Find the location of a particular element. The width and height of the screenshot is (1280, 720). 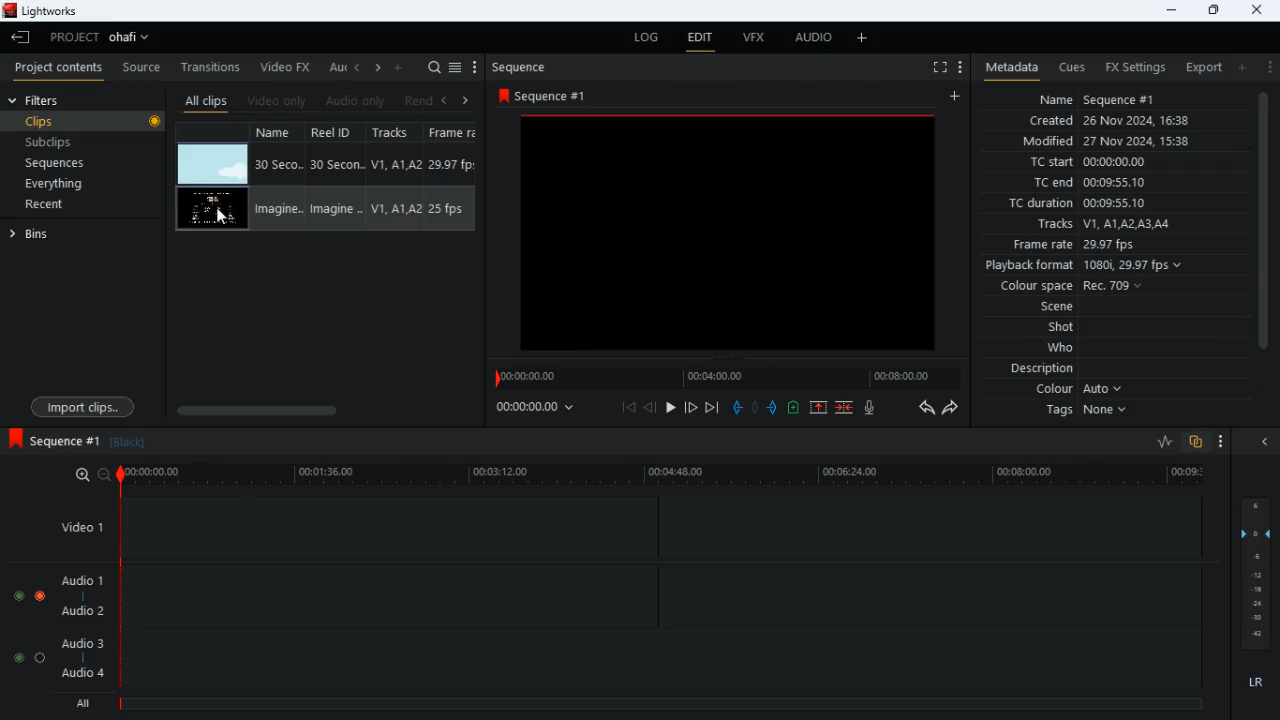

created is located at coordinates (1106, 121).